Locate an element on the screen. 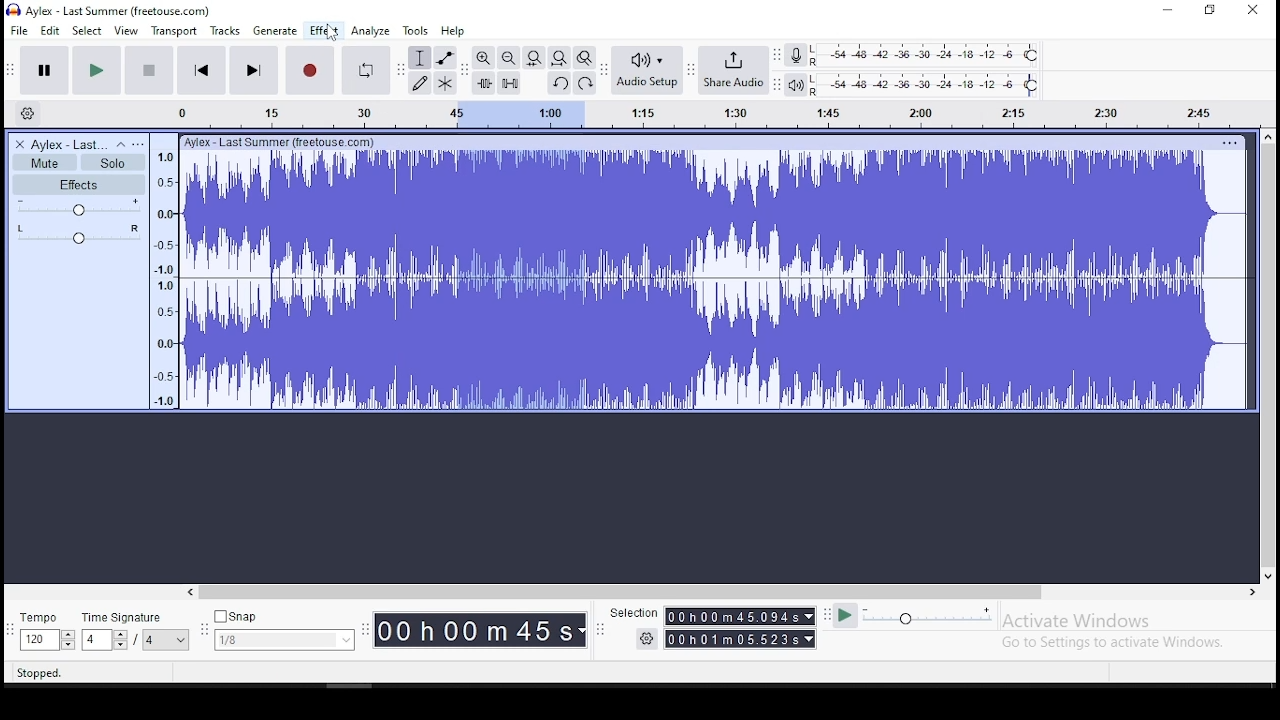 This screenshot has height=720, width=1280. tempo is located at coordinates (45, 633).